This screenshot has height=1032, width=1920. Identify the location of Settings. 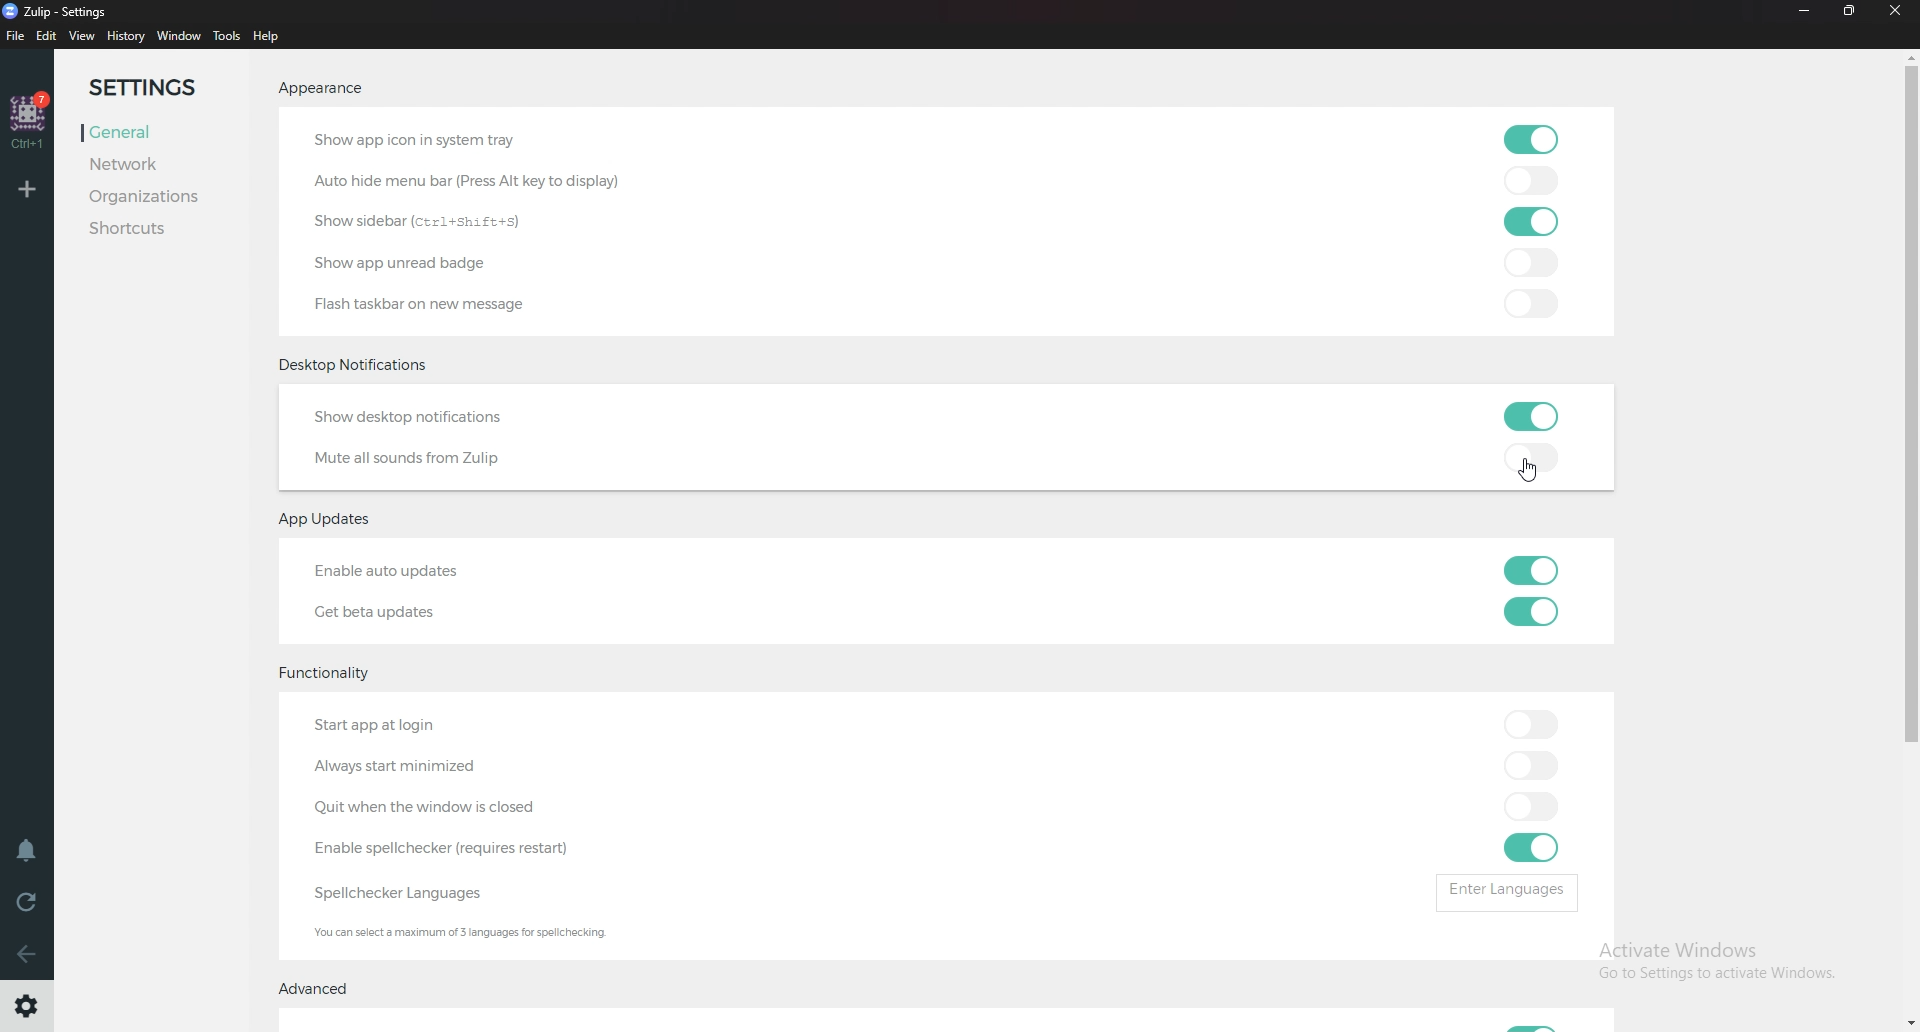
(142, 88).